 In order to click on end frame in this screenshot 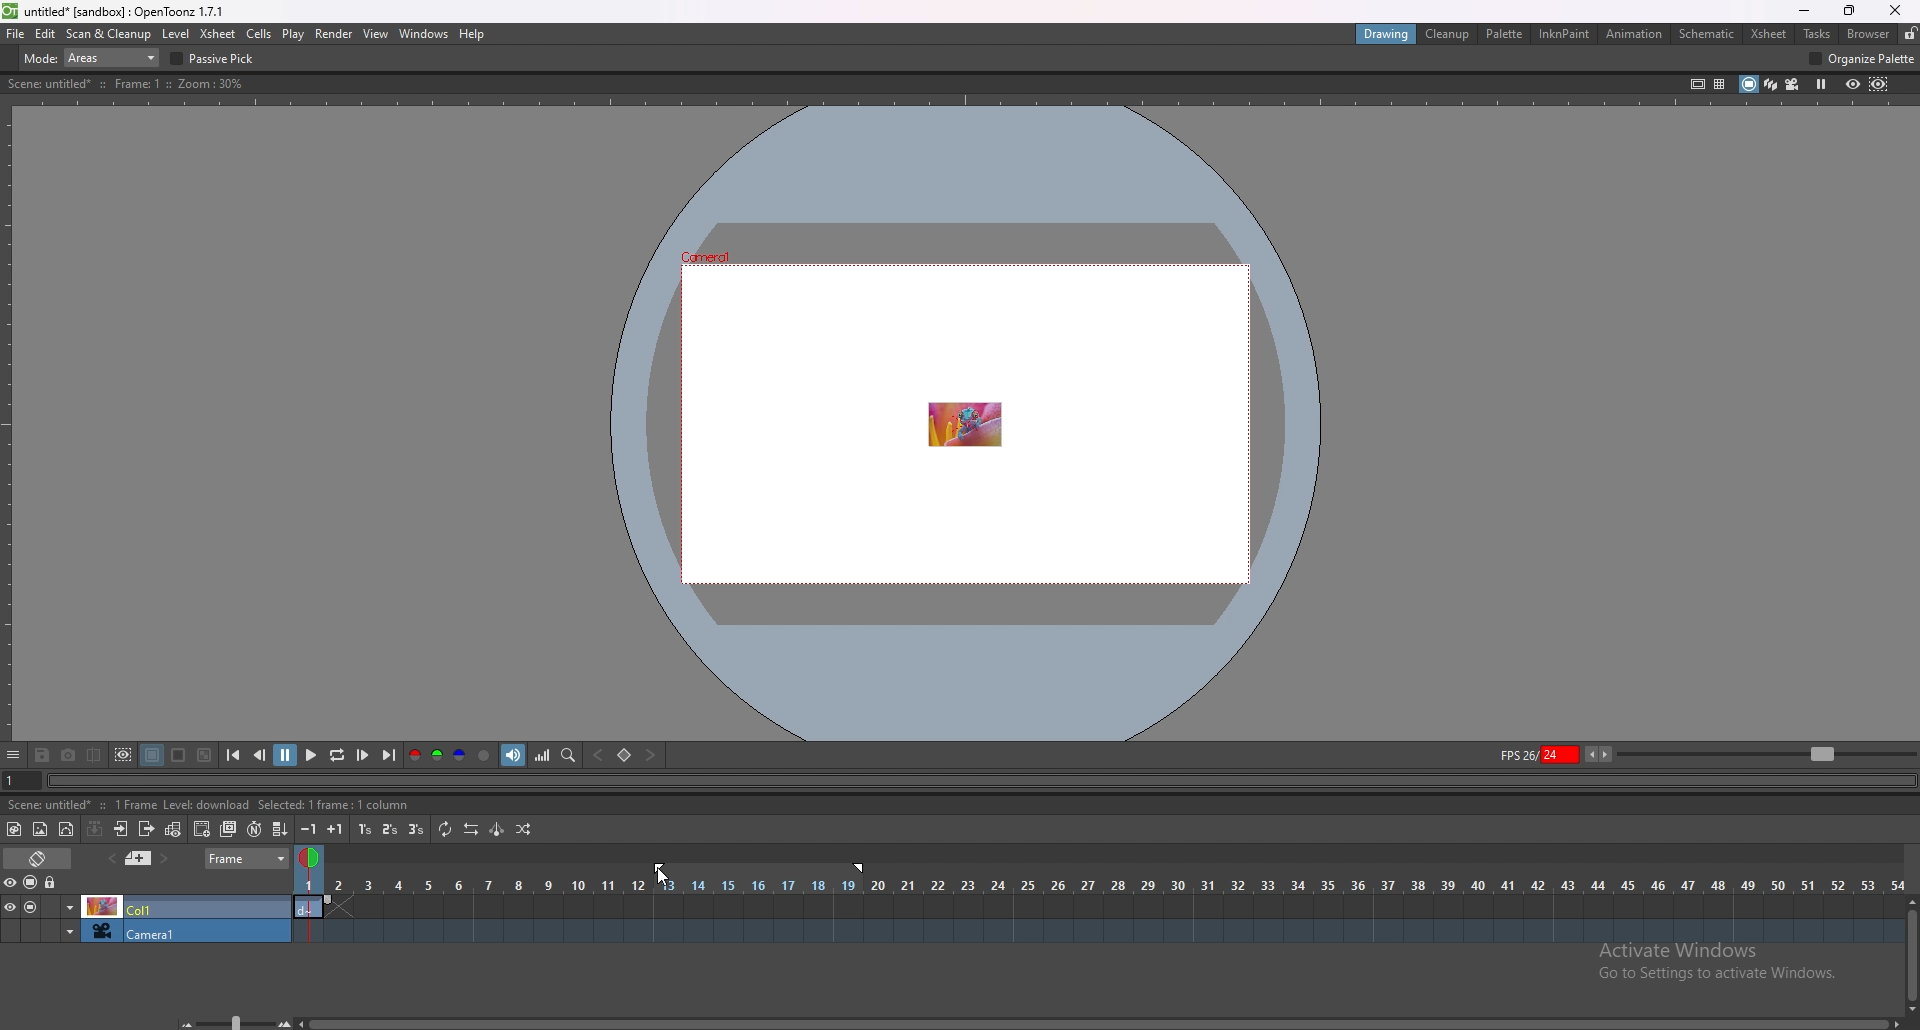, I will do `click(863, 868)`.